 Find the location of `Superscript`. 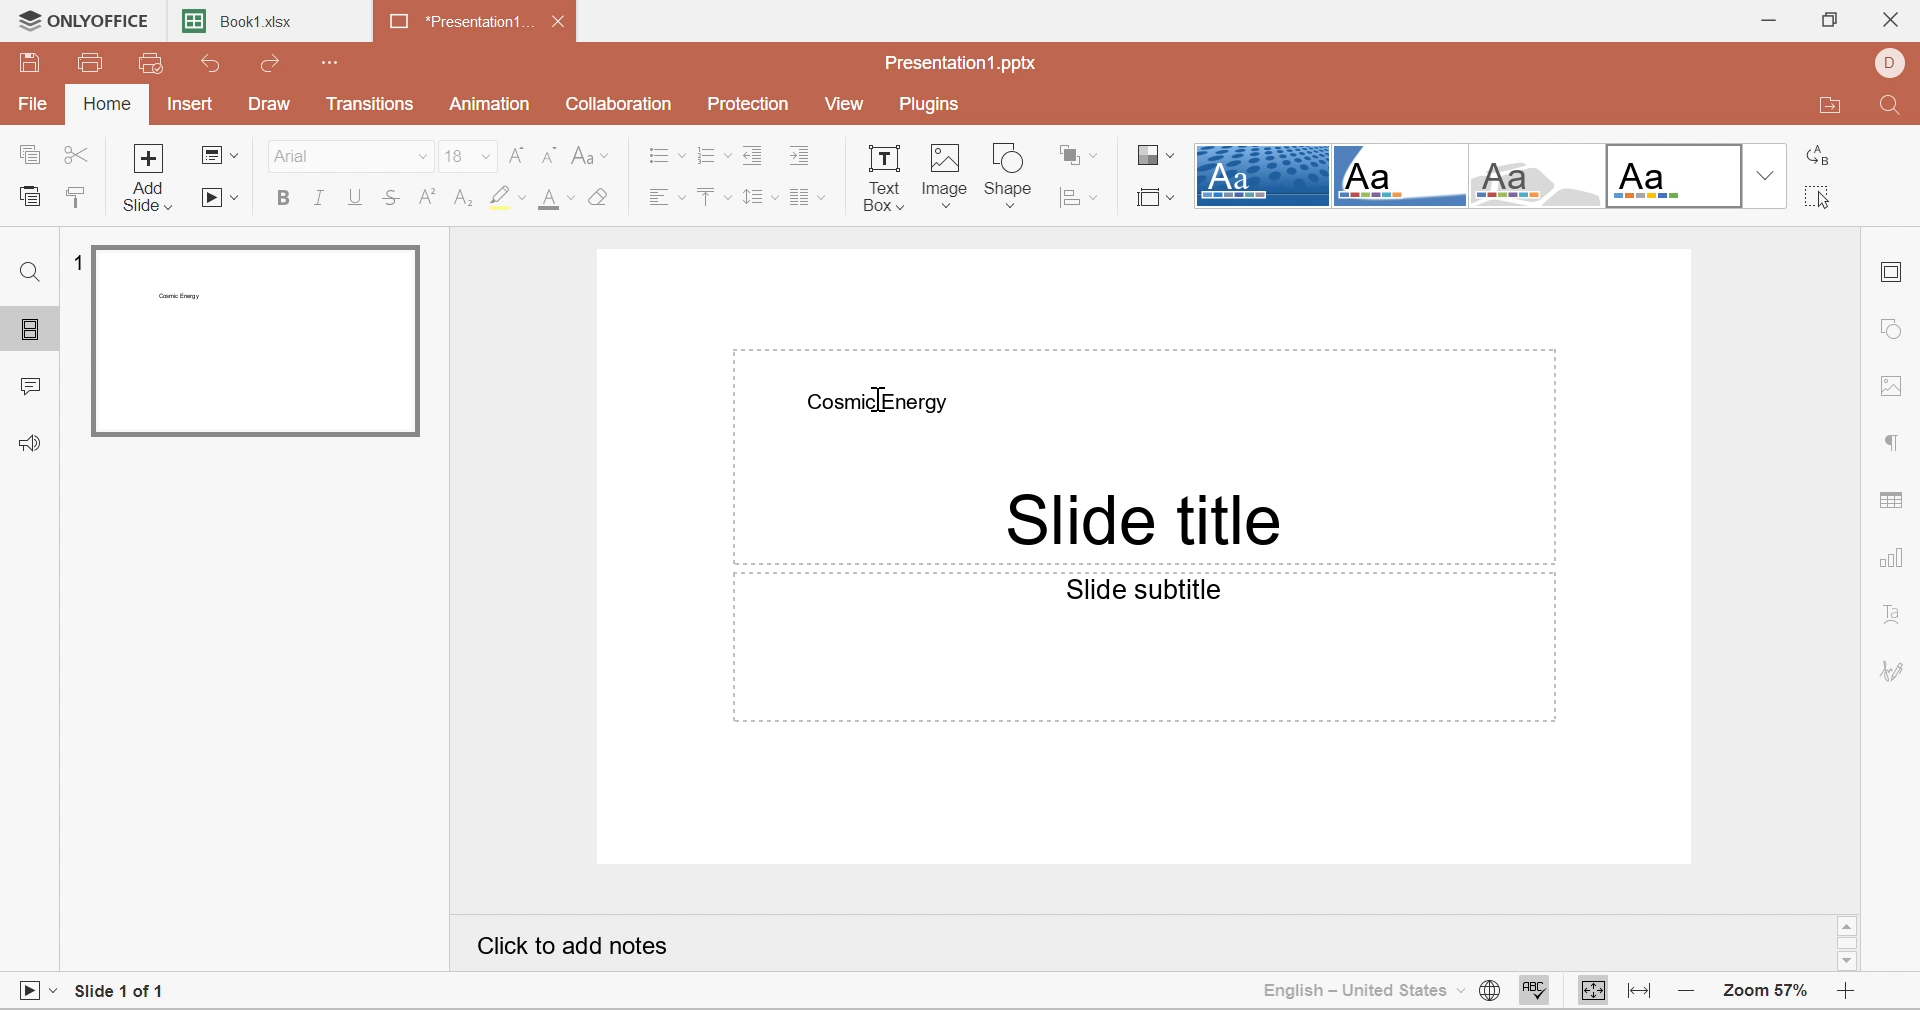

Superscript is located at coordinates (428, 198).